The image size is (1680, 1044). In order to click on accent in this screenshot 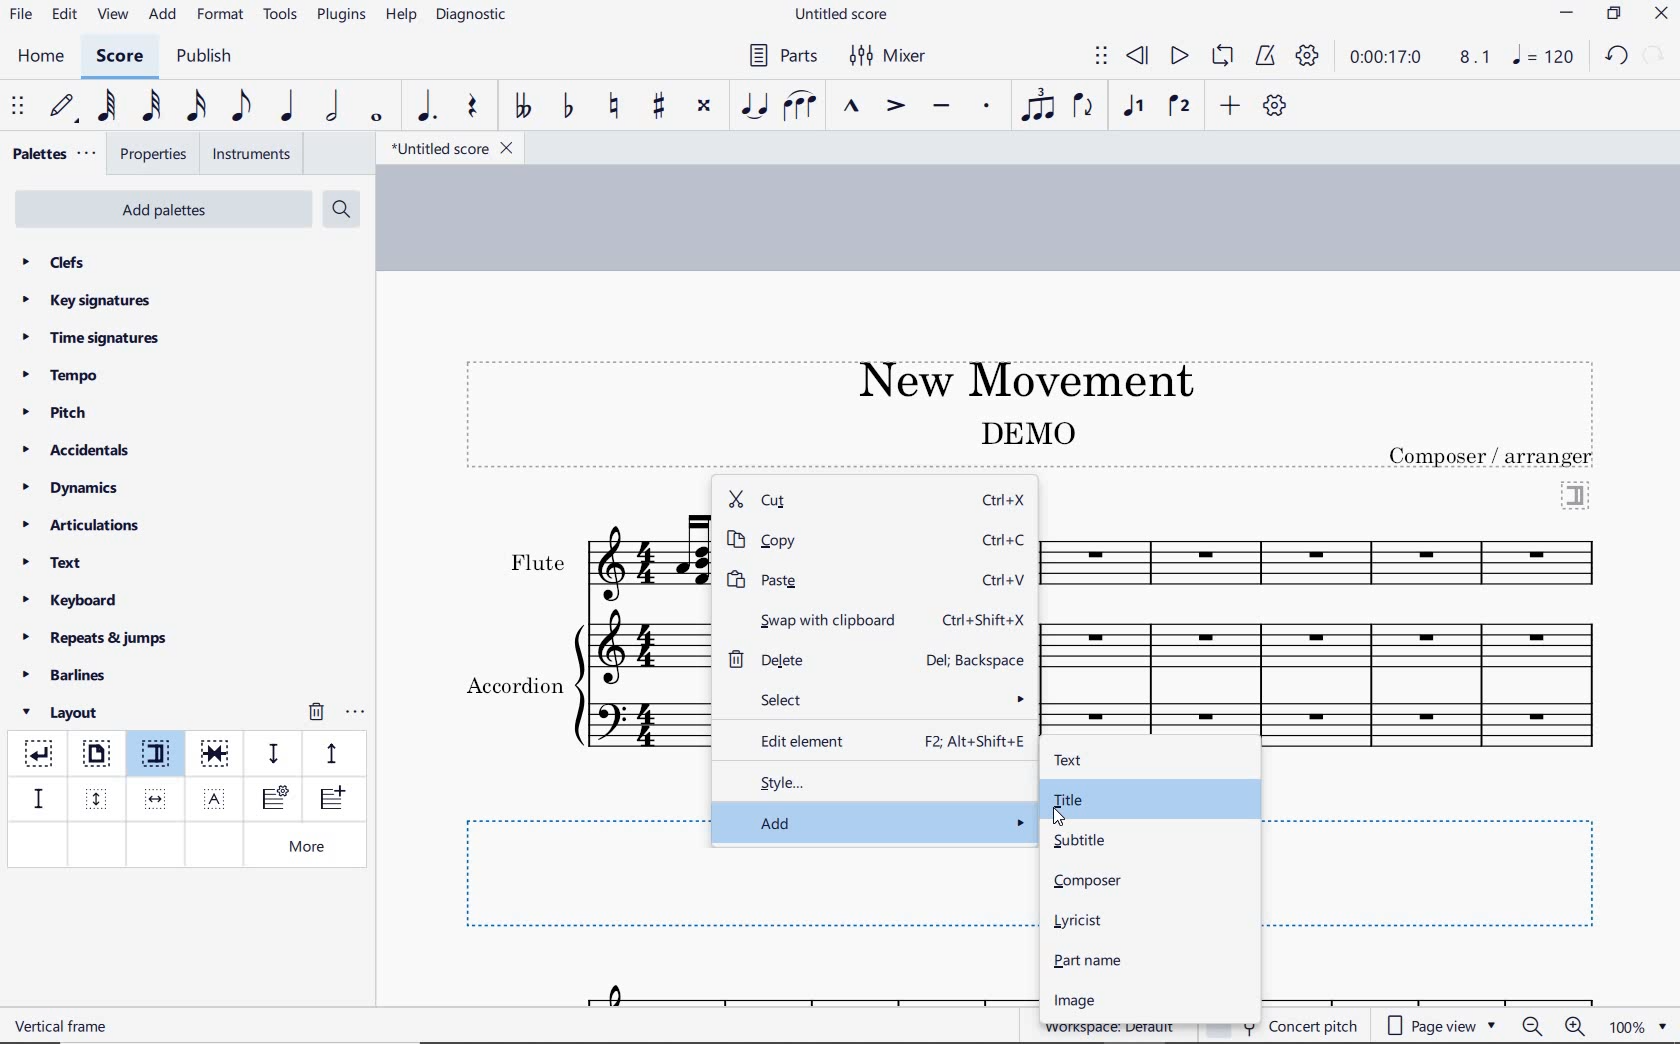, I will do `click(895, 106)`.